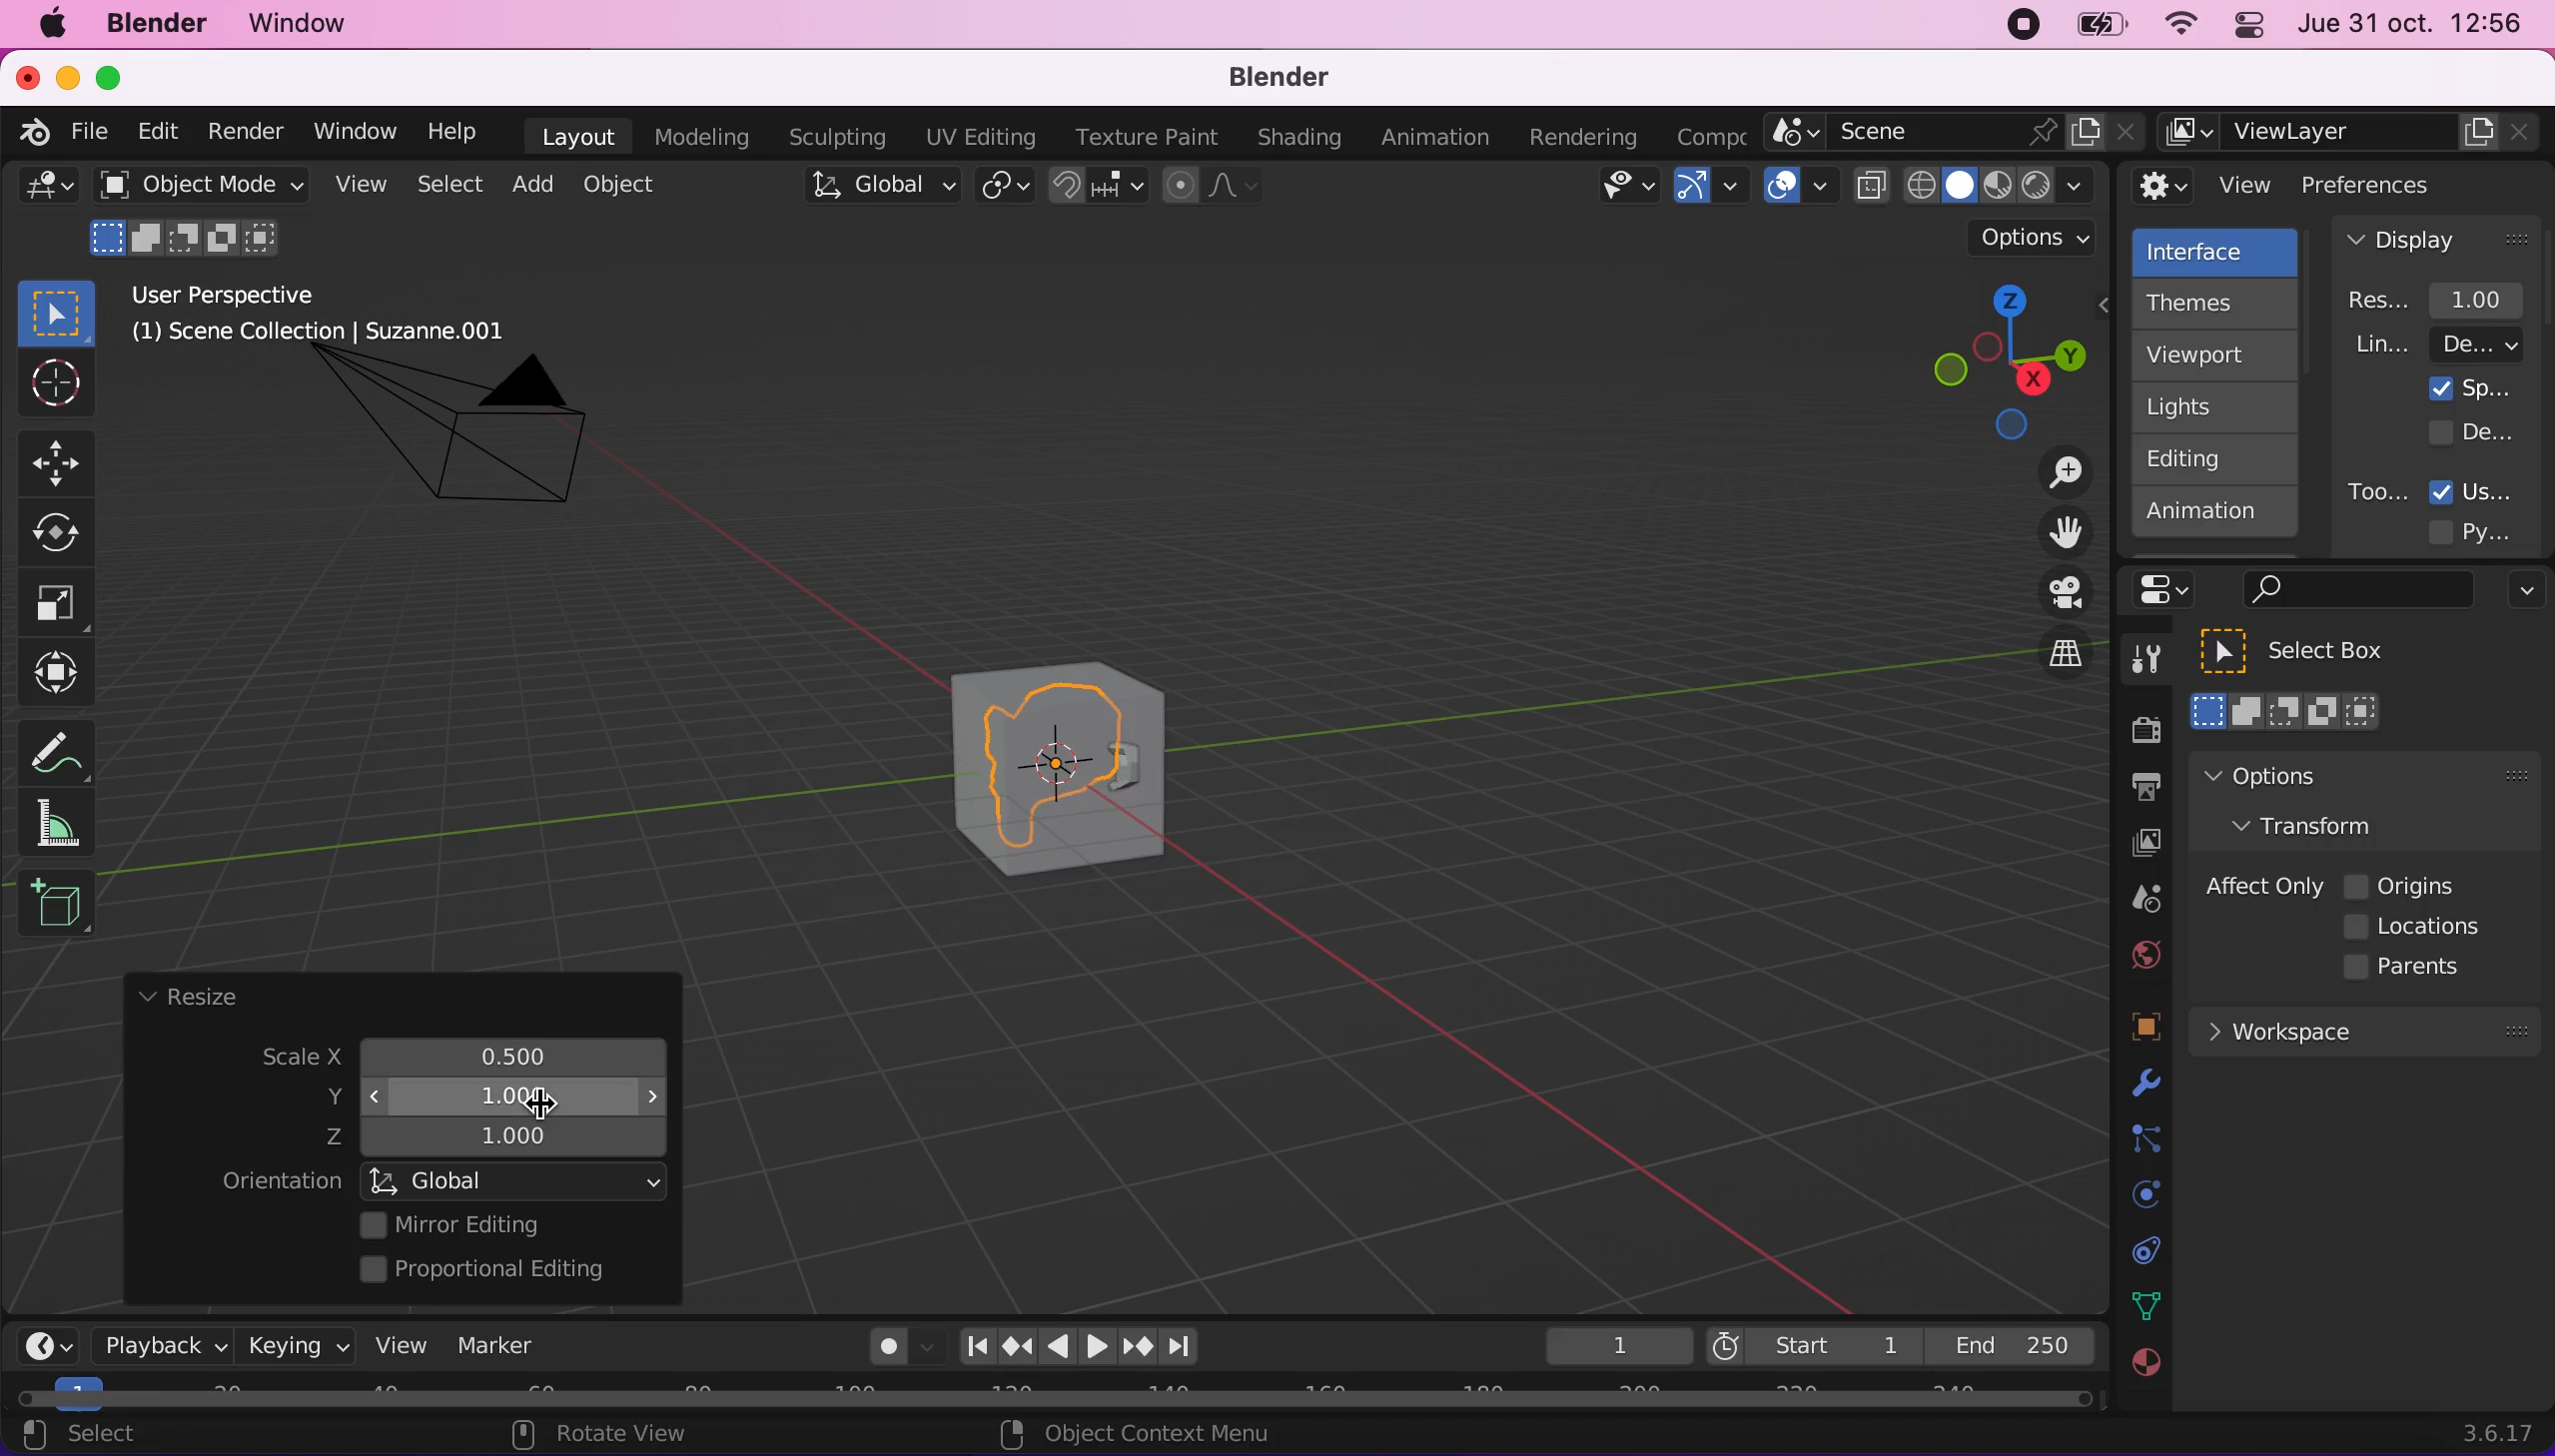  Describe the element at coordinates (353, 131) in the screenshot. I see `window` at that location.